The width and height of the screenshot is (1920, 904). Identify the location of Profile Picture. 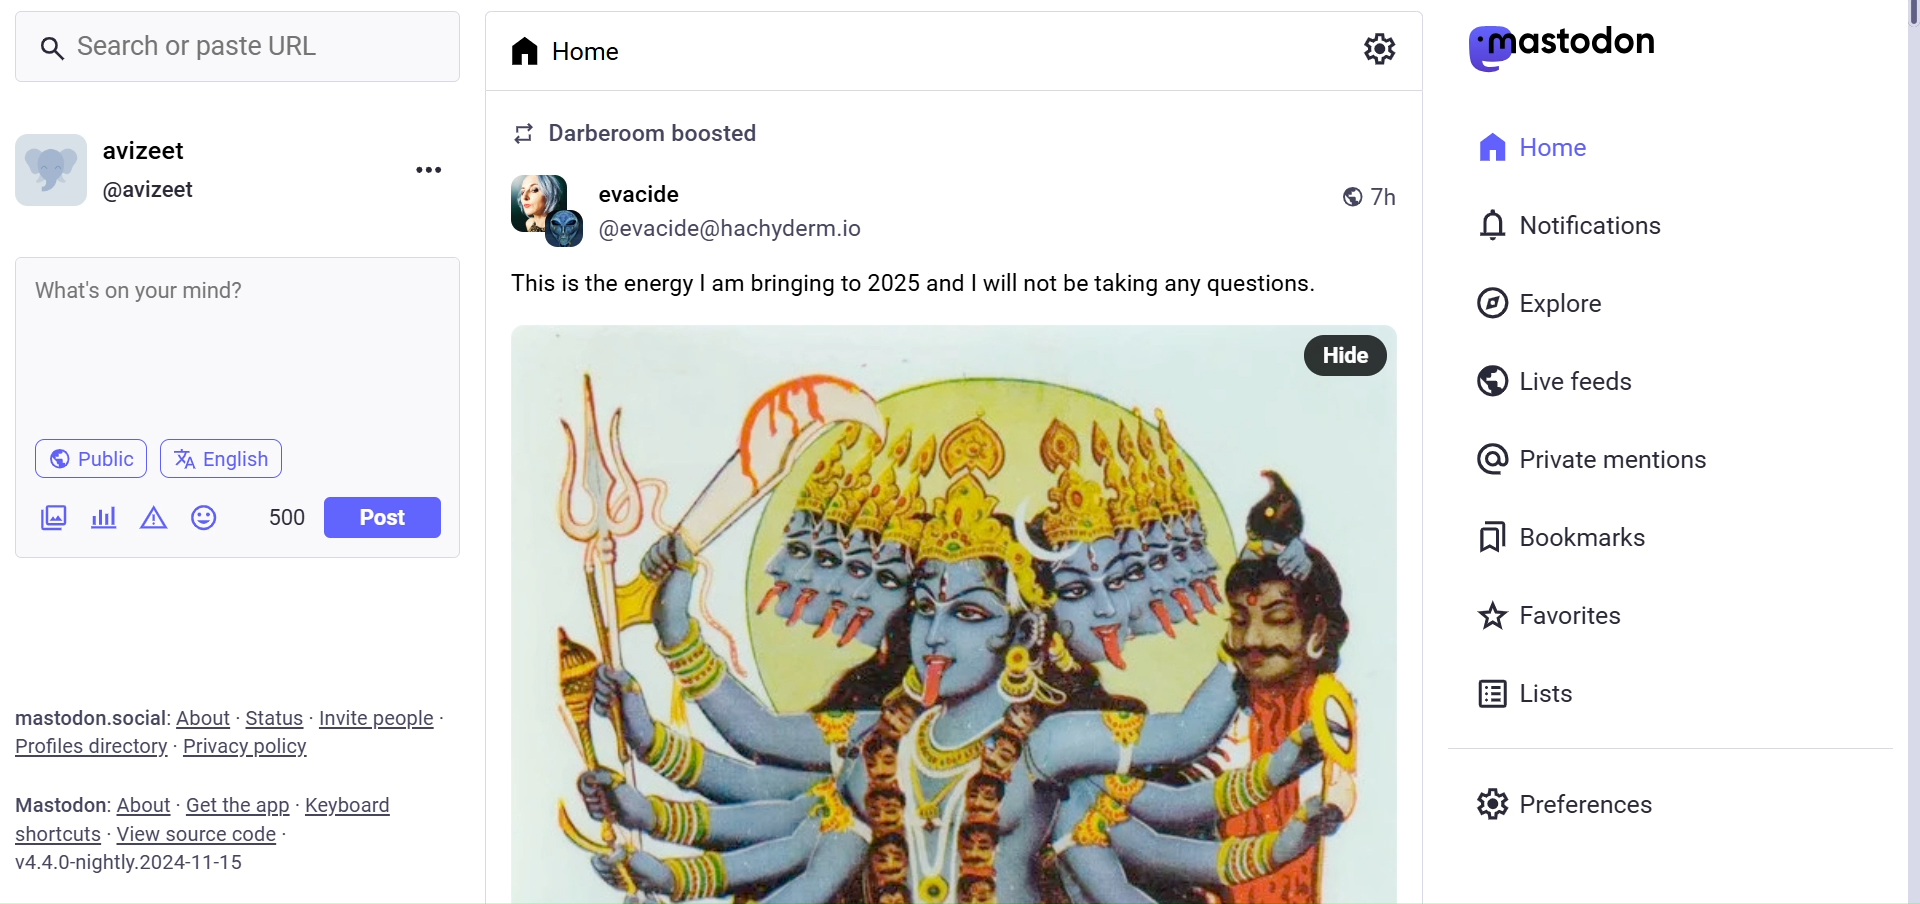
(52, 170).